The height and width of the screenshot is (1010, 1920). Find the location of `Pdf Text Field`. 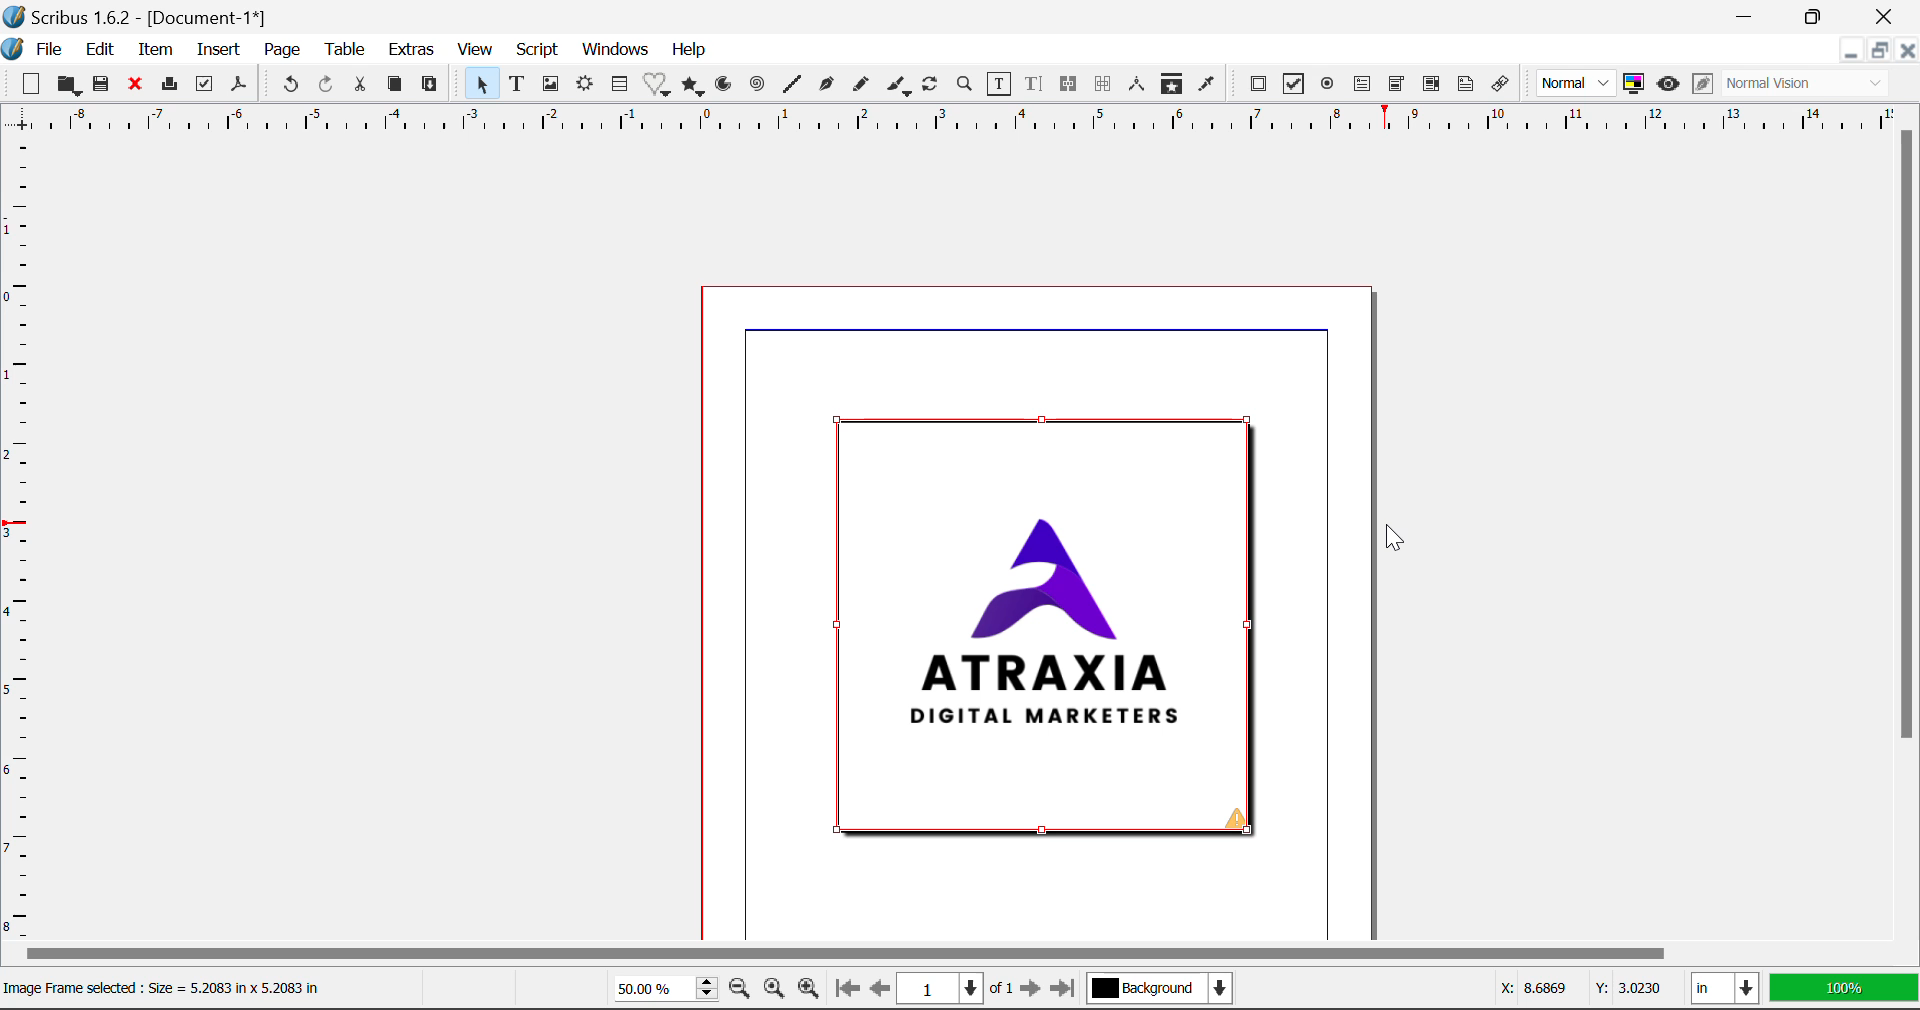

Pdf Text Field is located at coordinates (1364, 87).